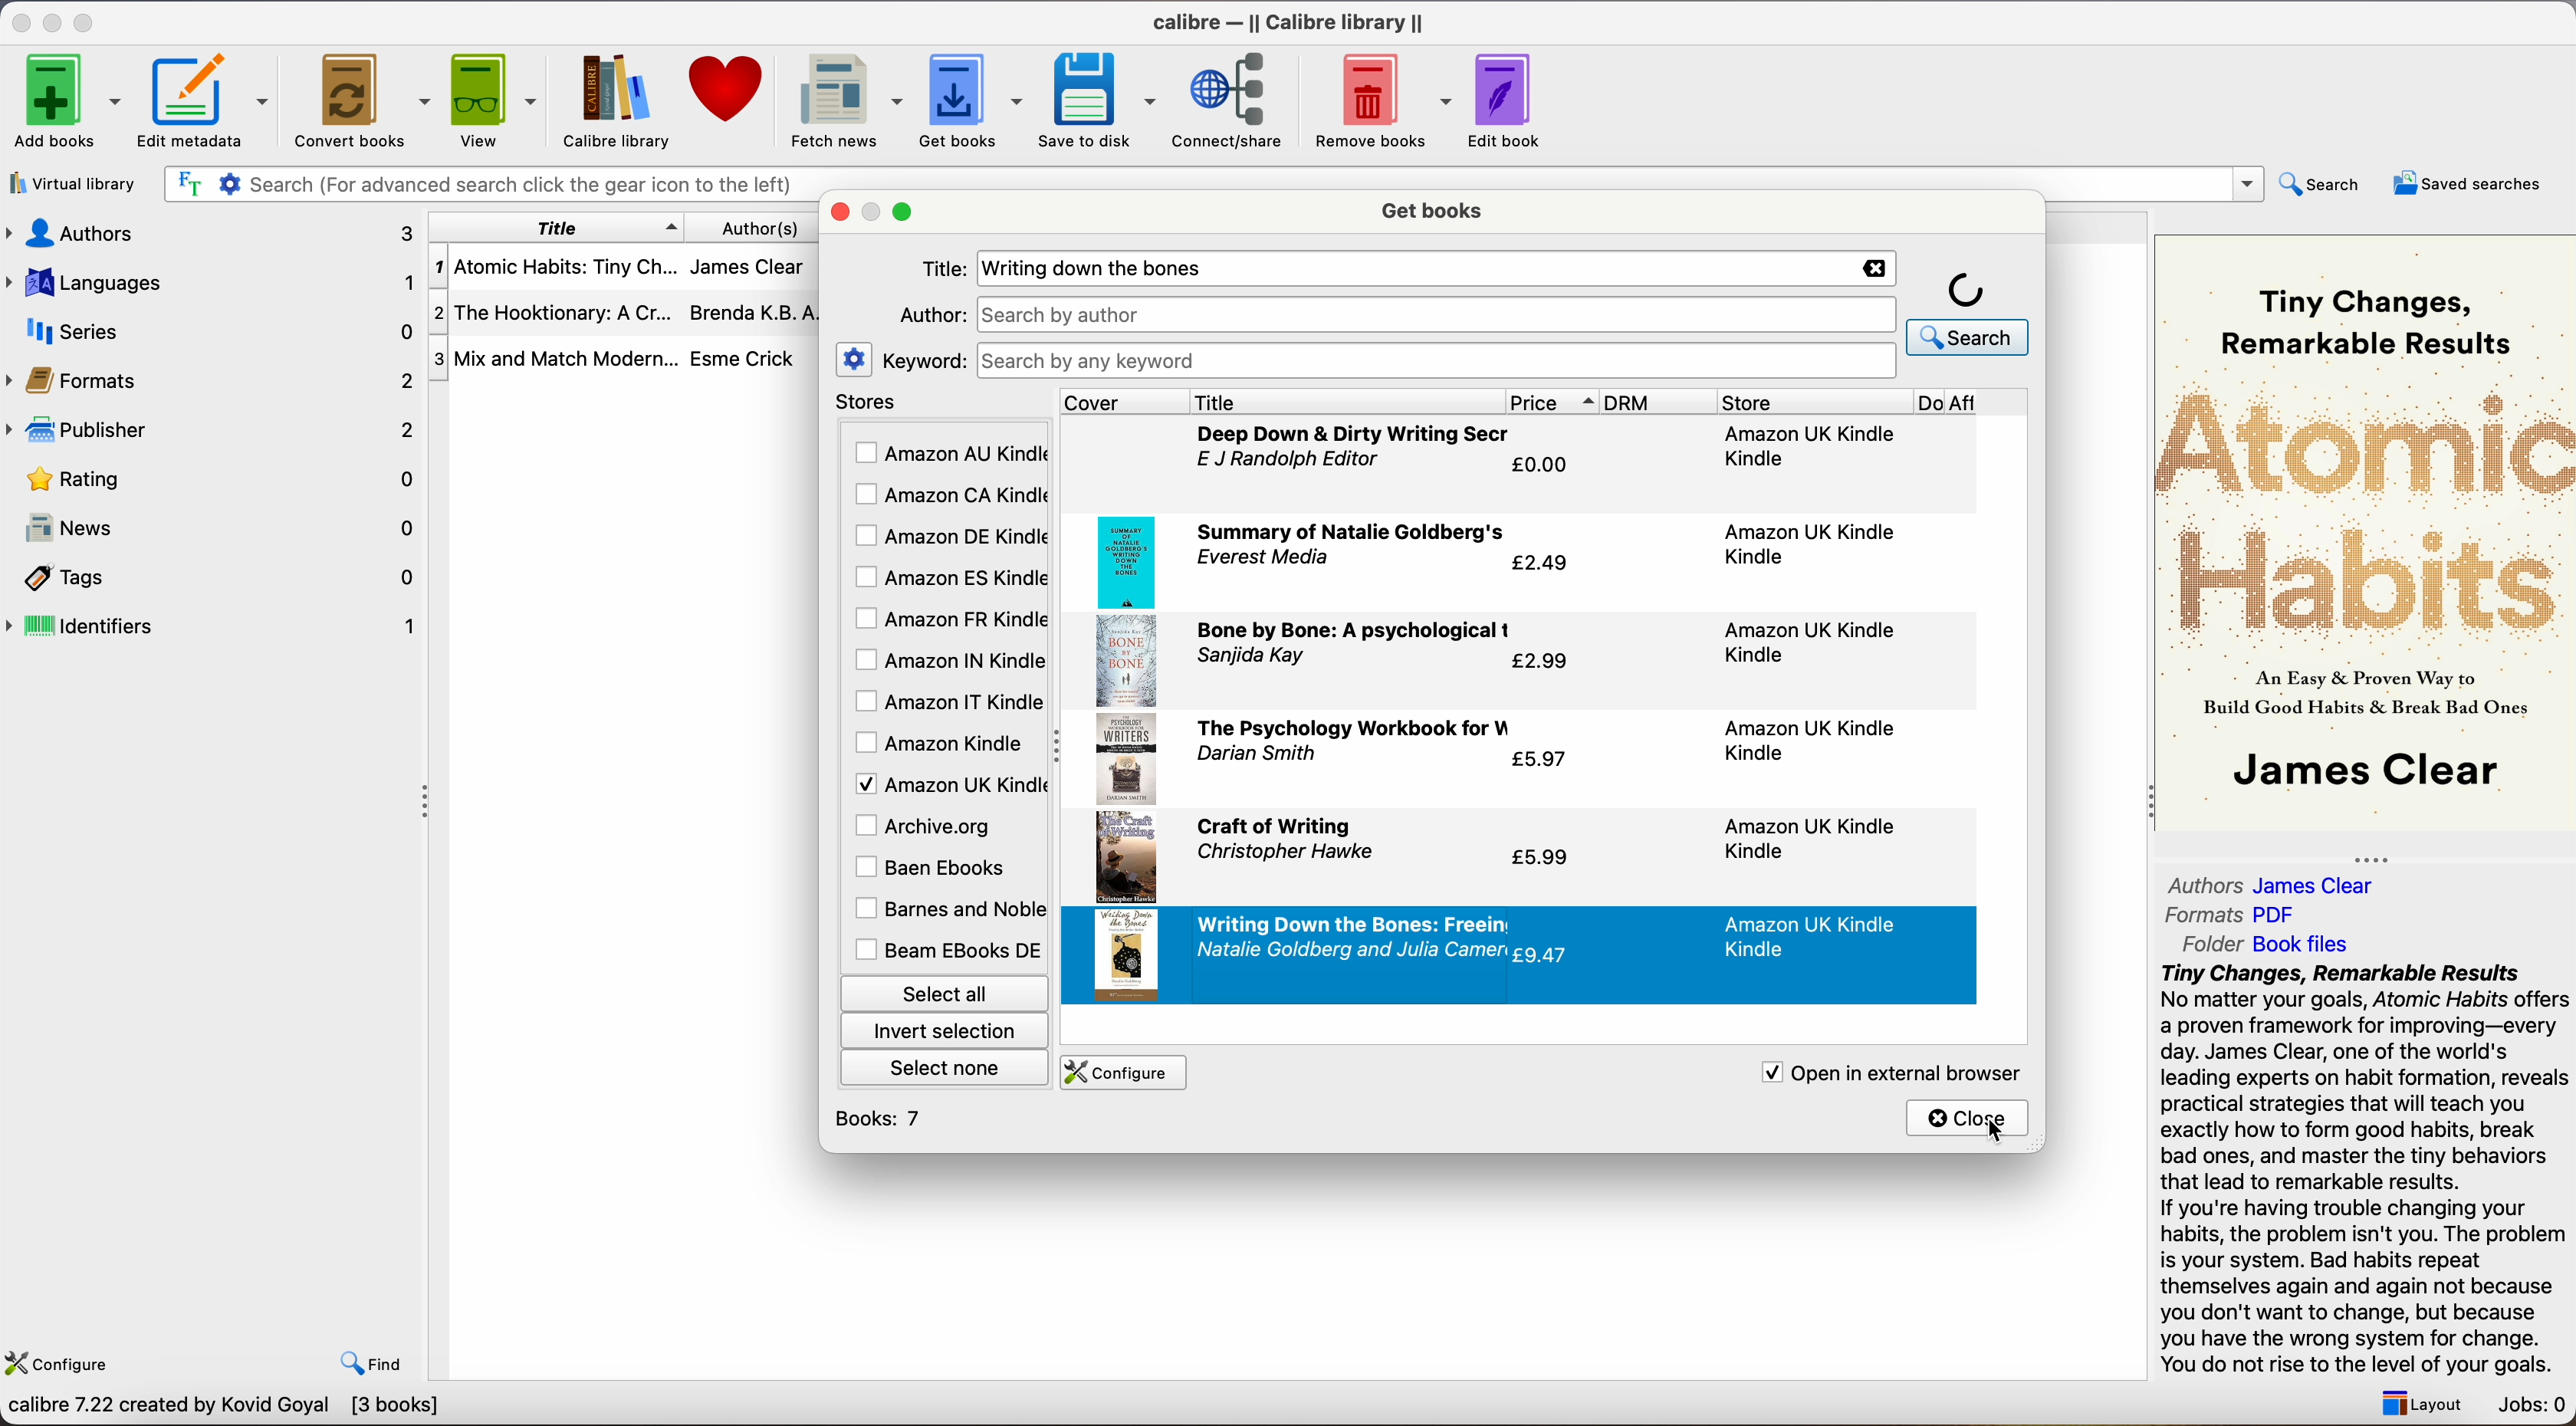 Image resolution: width=2576 pixels, height=1426 pixels. I want to click on authors, so click(757, 227).